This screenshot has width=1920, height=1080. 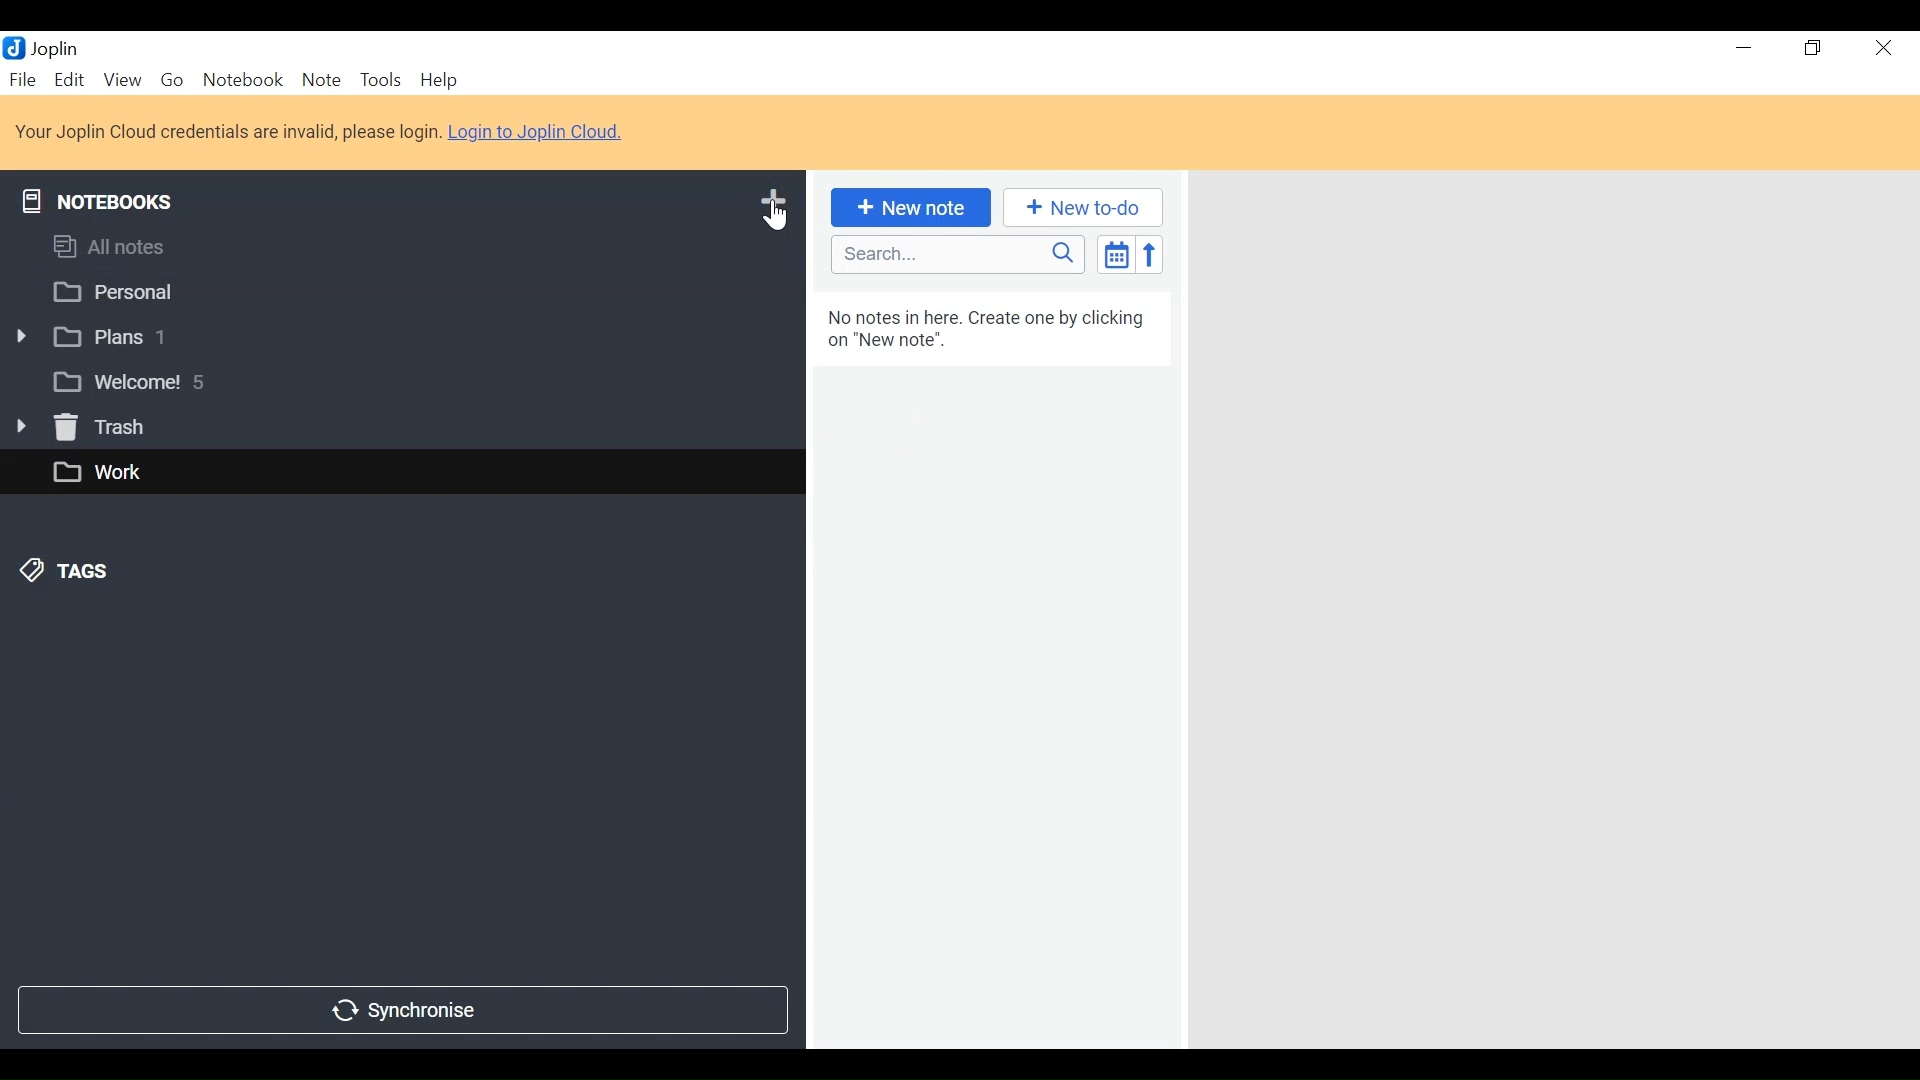 What do you see at coordinates (910, 207) in the screenshot?
I see `New Note` at bounding box center [910, 207].